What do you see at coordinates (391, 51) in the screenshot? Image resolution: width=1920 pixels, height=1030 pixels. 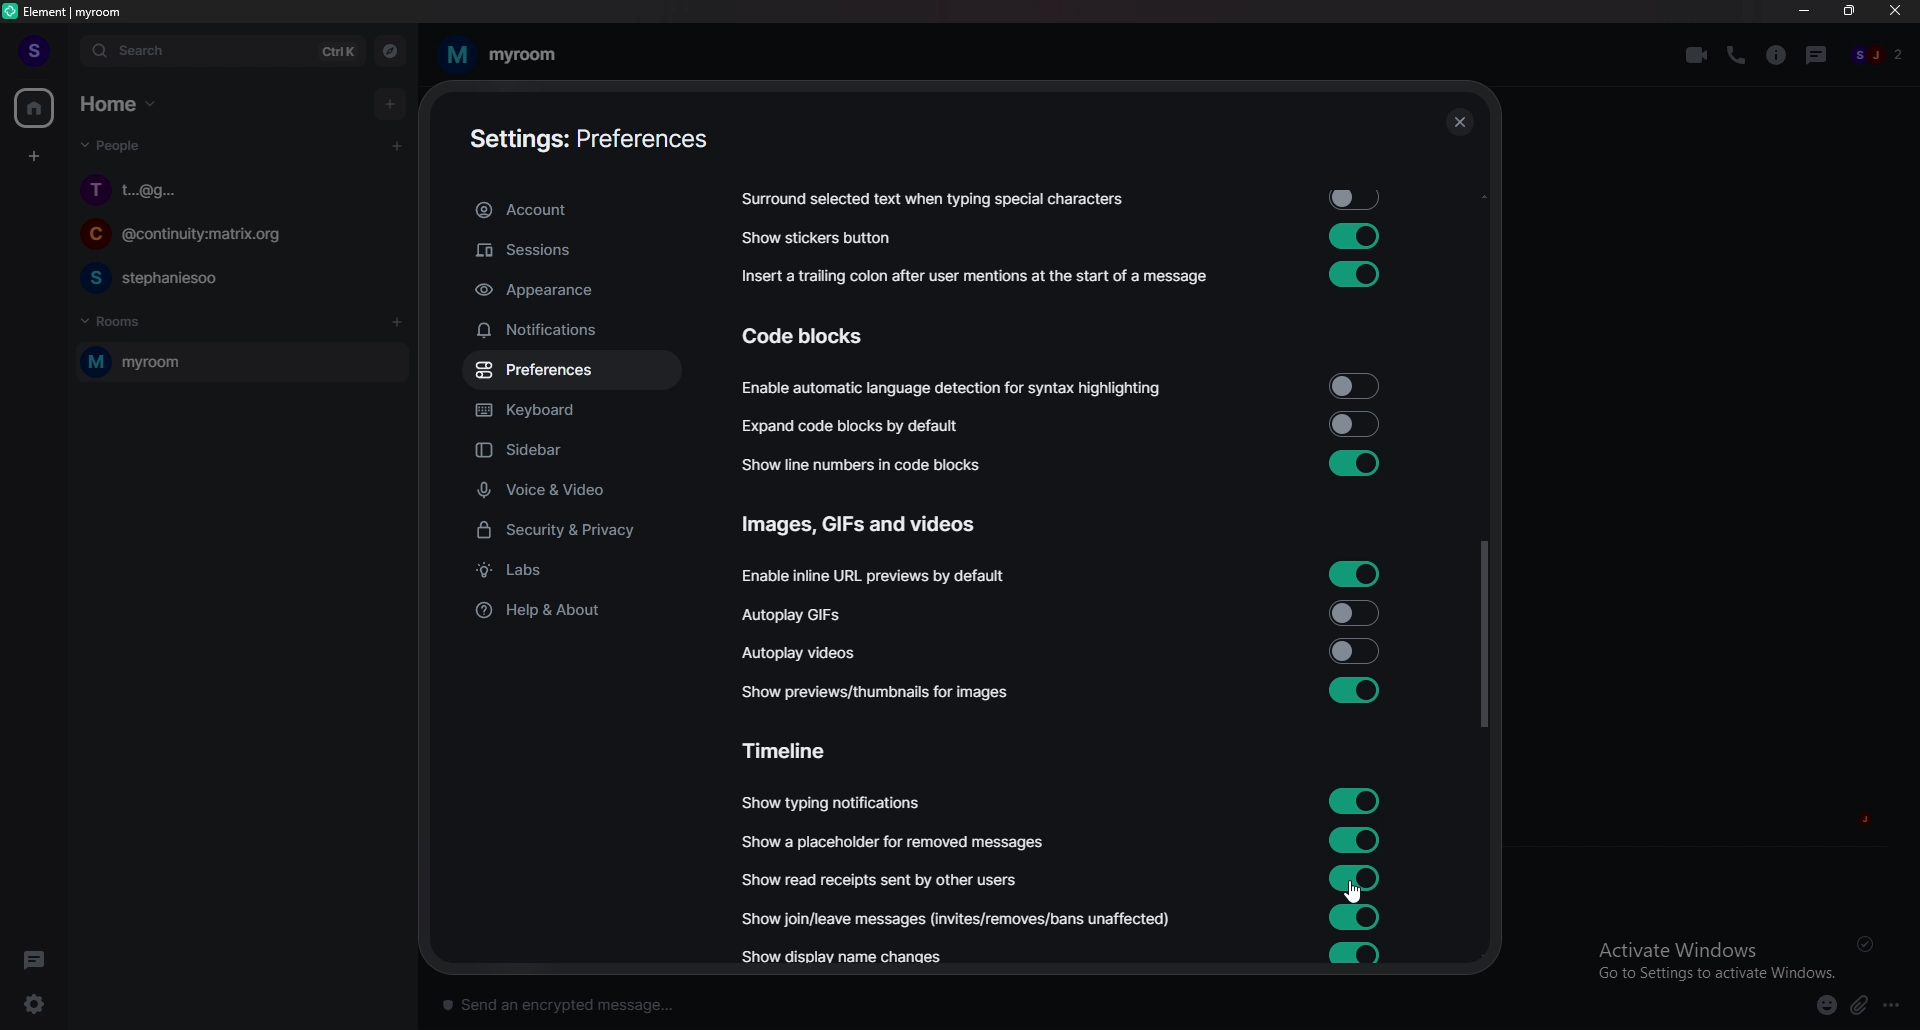 I see `explore room` at bounding box center [391, 51].